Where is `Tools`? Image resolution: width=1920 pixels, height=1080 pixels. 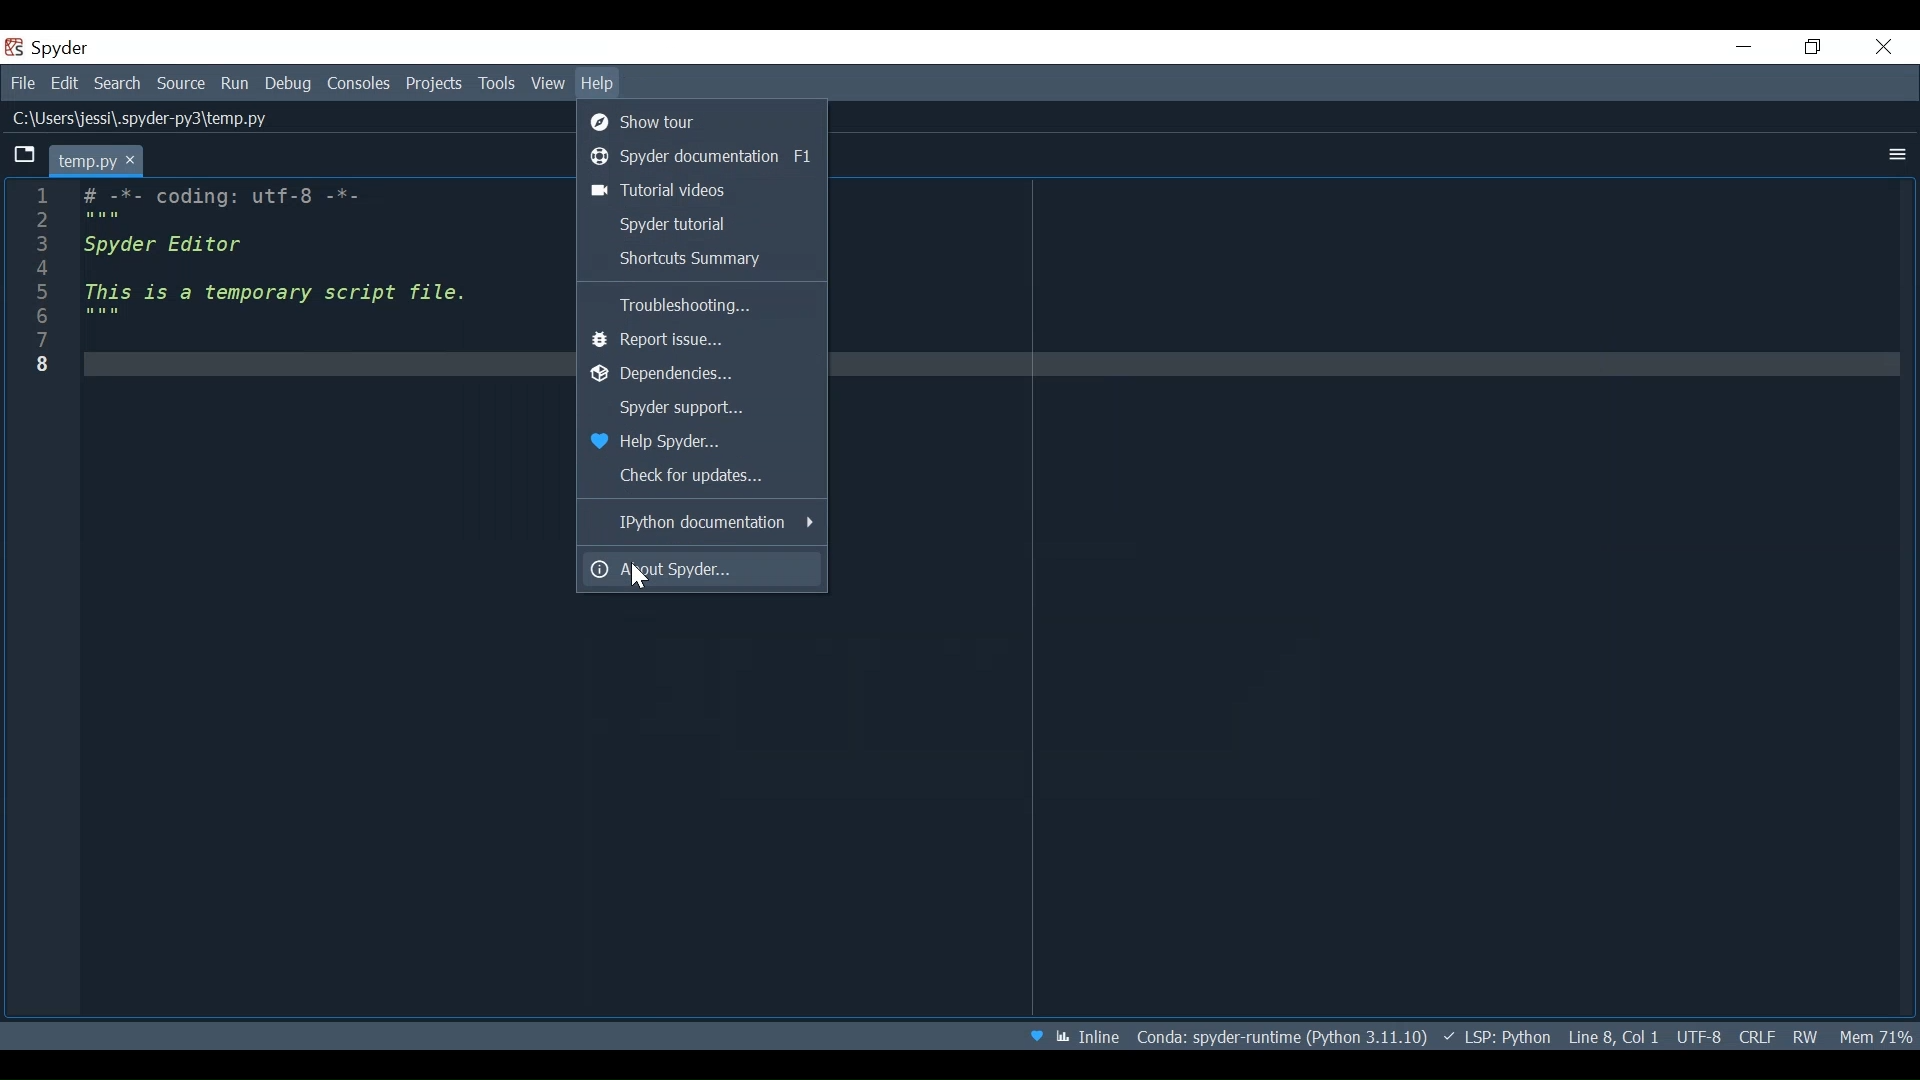 Tools is located at coordinates (496, 86).